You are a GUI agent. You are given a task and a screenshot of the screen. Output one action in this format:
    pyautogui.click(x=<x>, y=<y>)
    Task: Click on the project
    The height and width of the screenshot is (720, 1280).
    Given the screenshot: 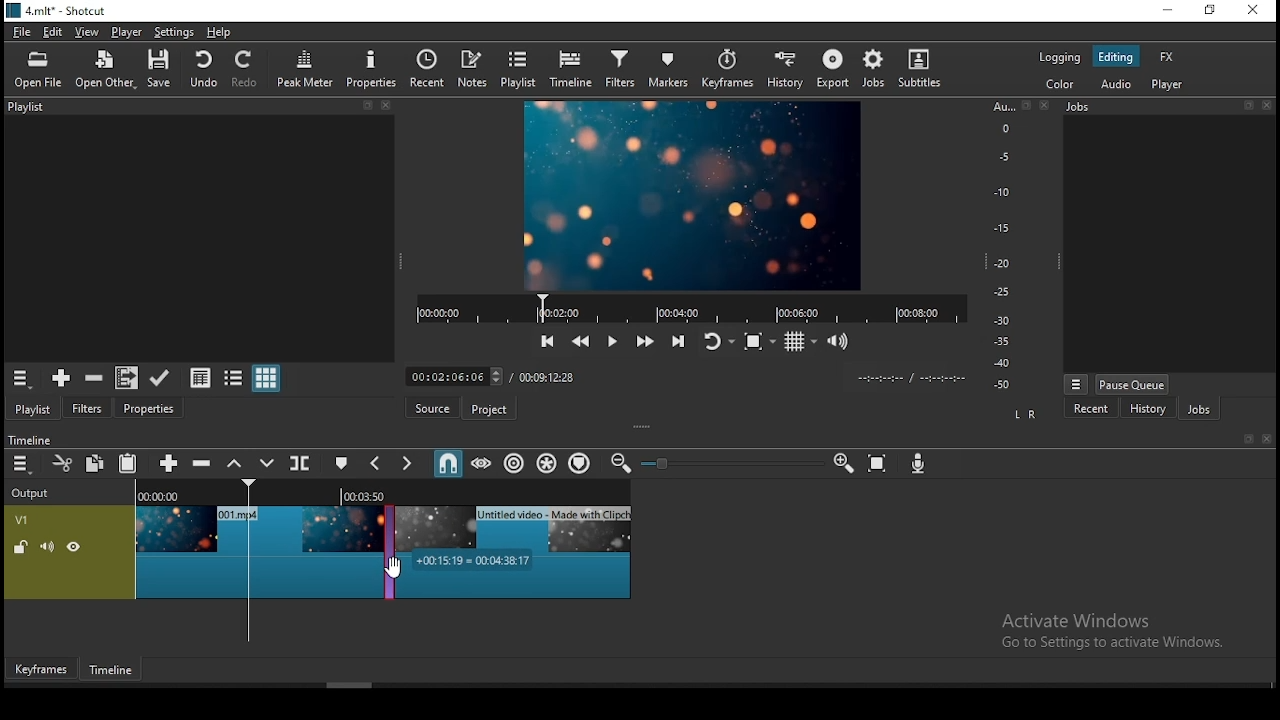 What is the action you would take?
    pyautogui.click(x=487, y=408)
    